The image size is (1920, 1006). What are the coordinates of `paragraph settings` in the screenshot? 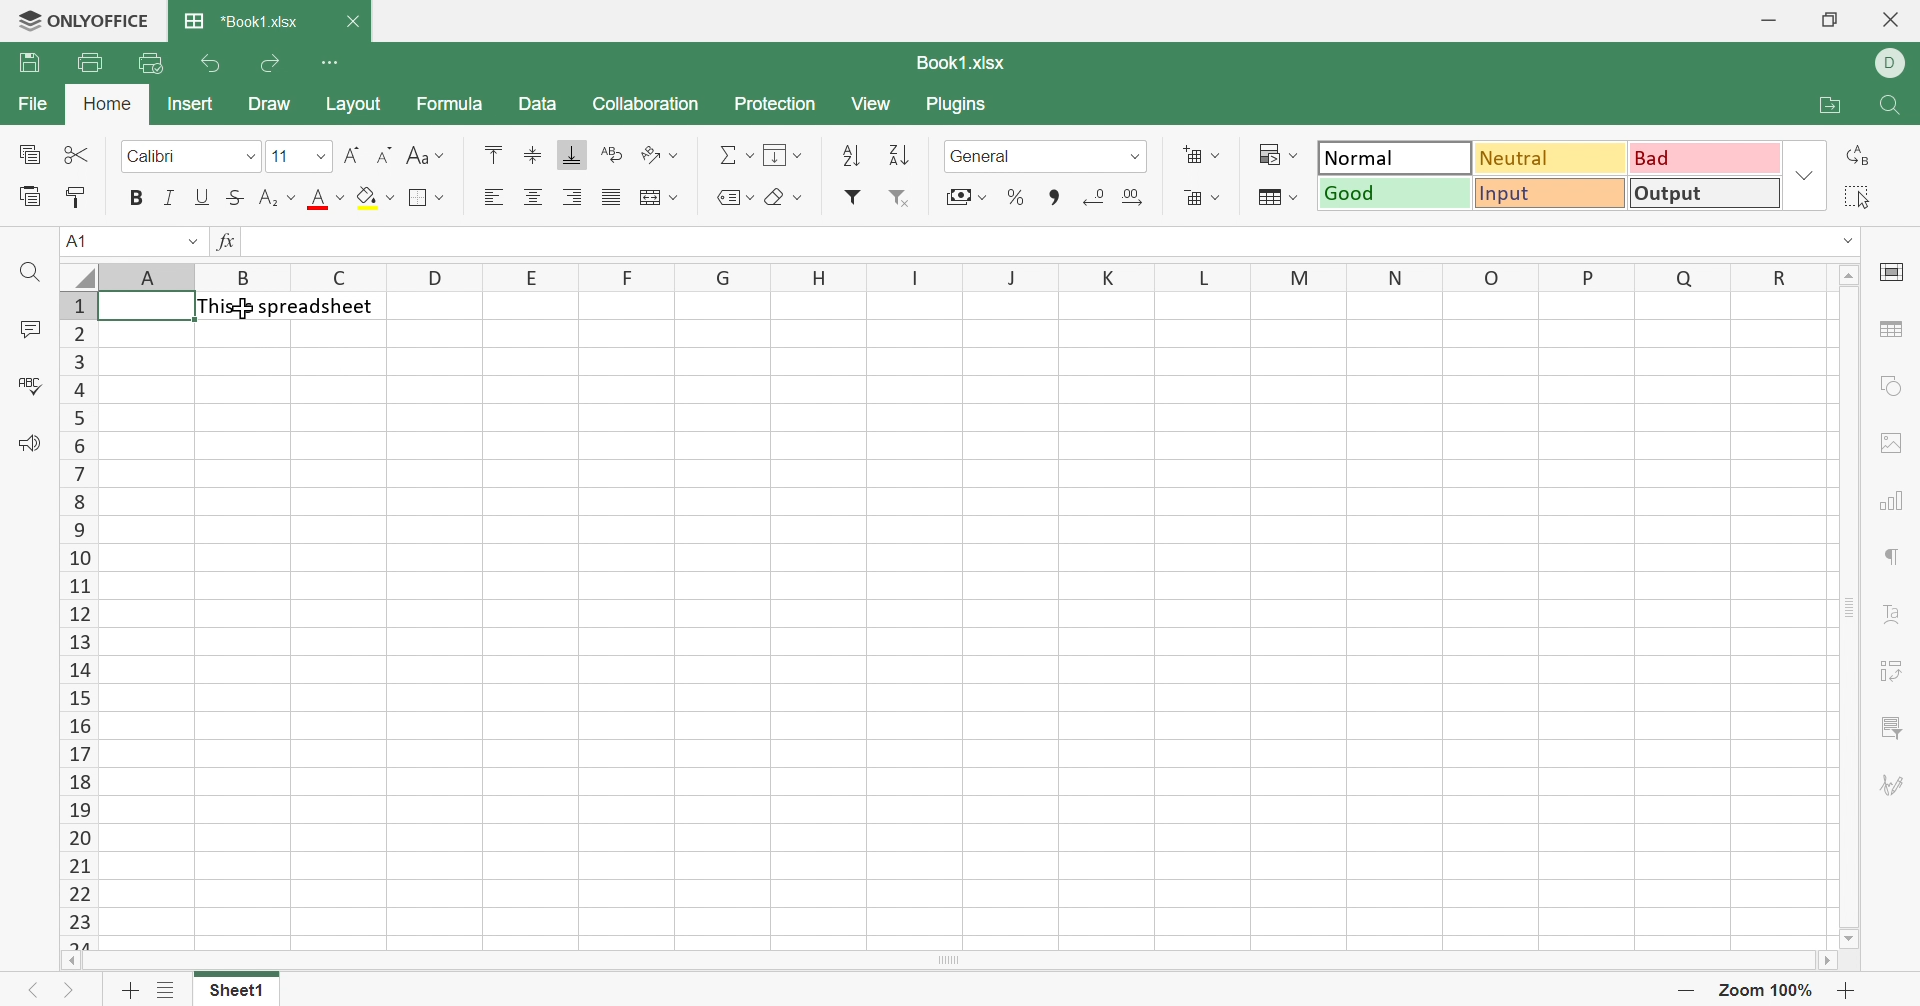 It's located at (1894, 555).